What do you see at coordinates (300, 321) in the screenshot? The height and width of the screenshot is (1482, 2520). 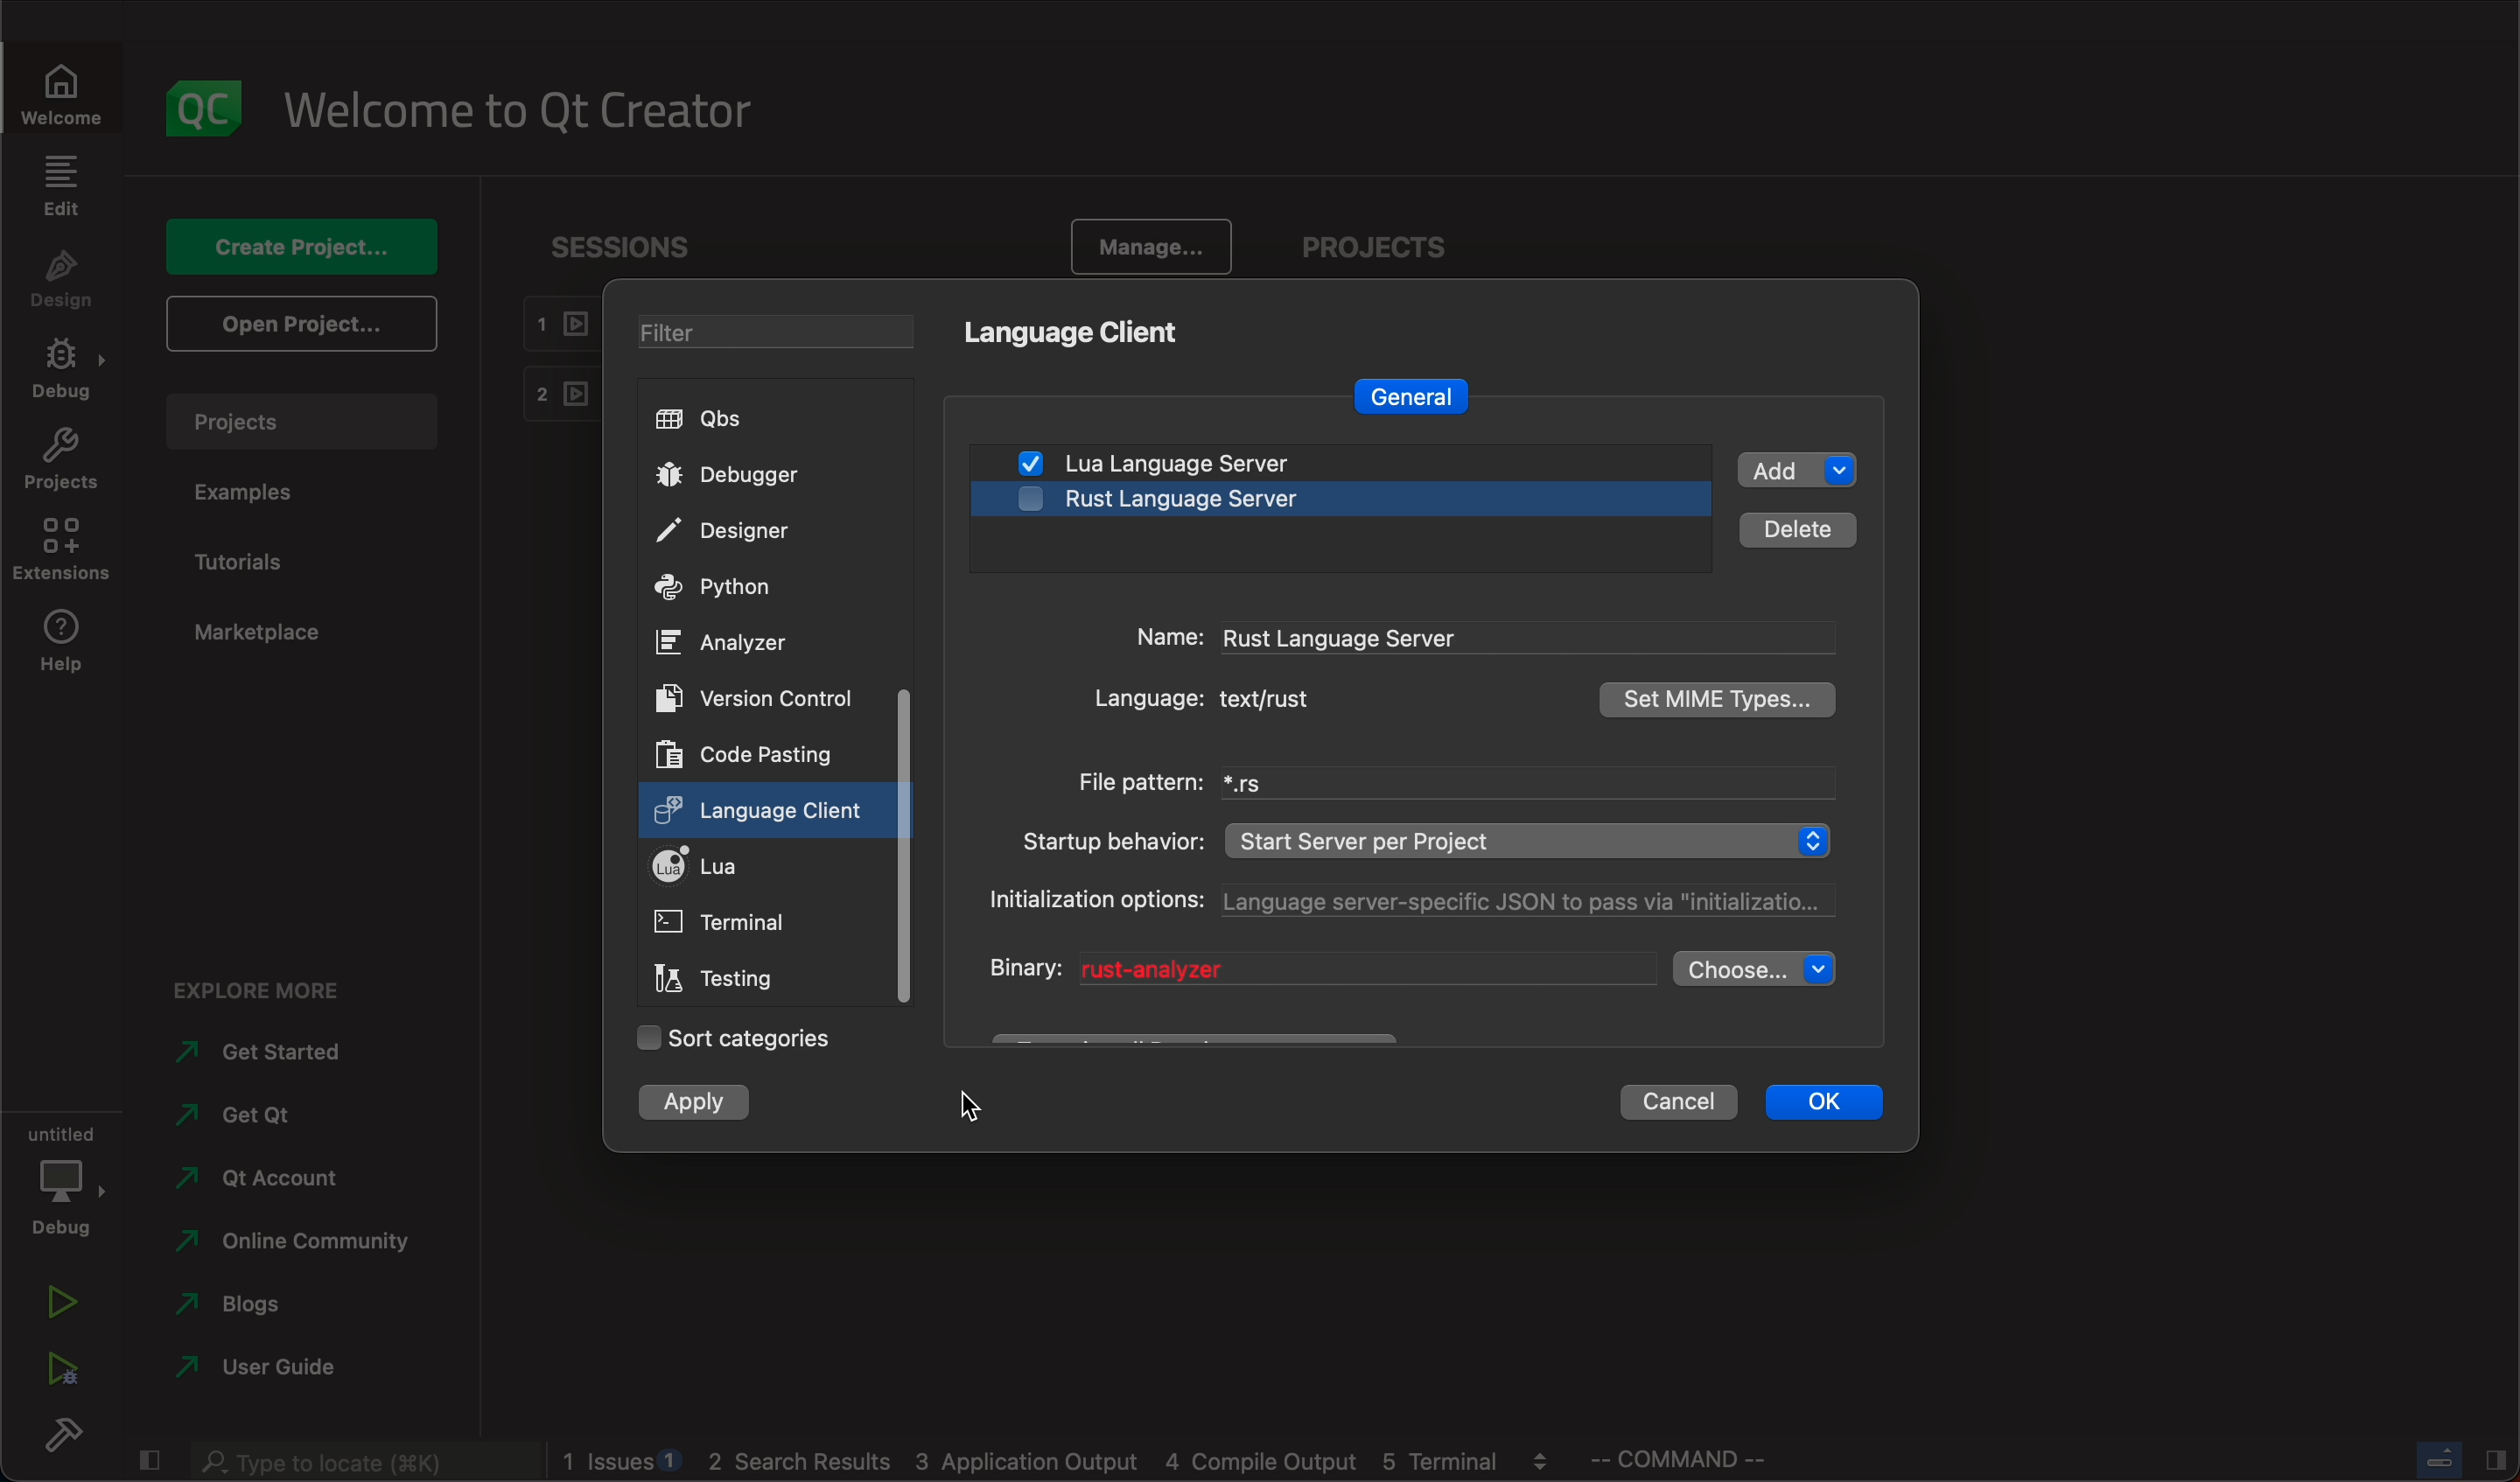 I see `open` at bounding box center [300, 321].